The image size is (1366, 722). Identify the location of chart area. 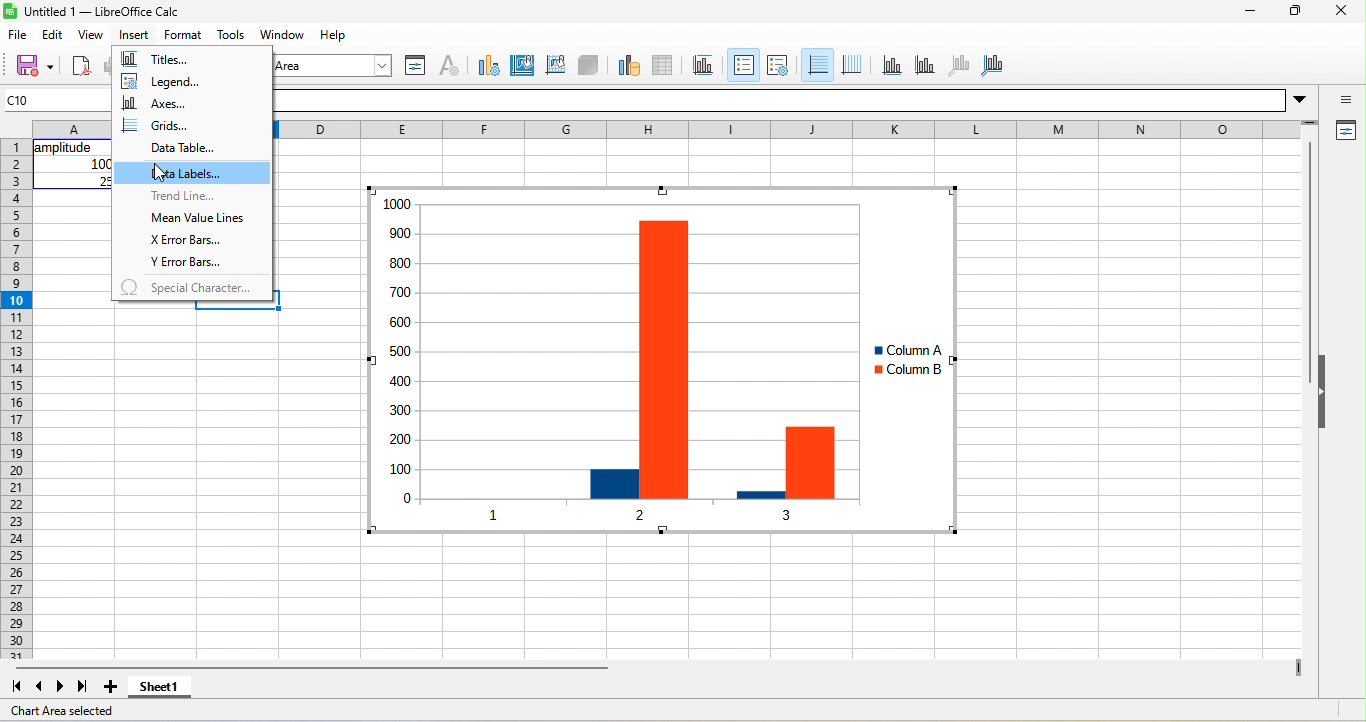
(523, 63).